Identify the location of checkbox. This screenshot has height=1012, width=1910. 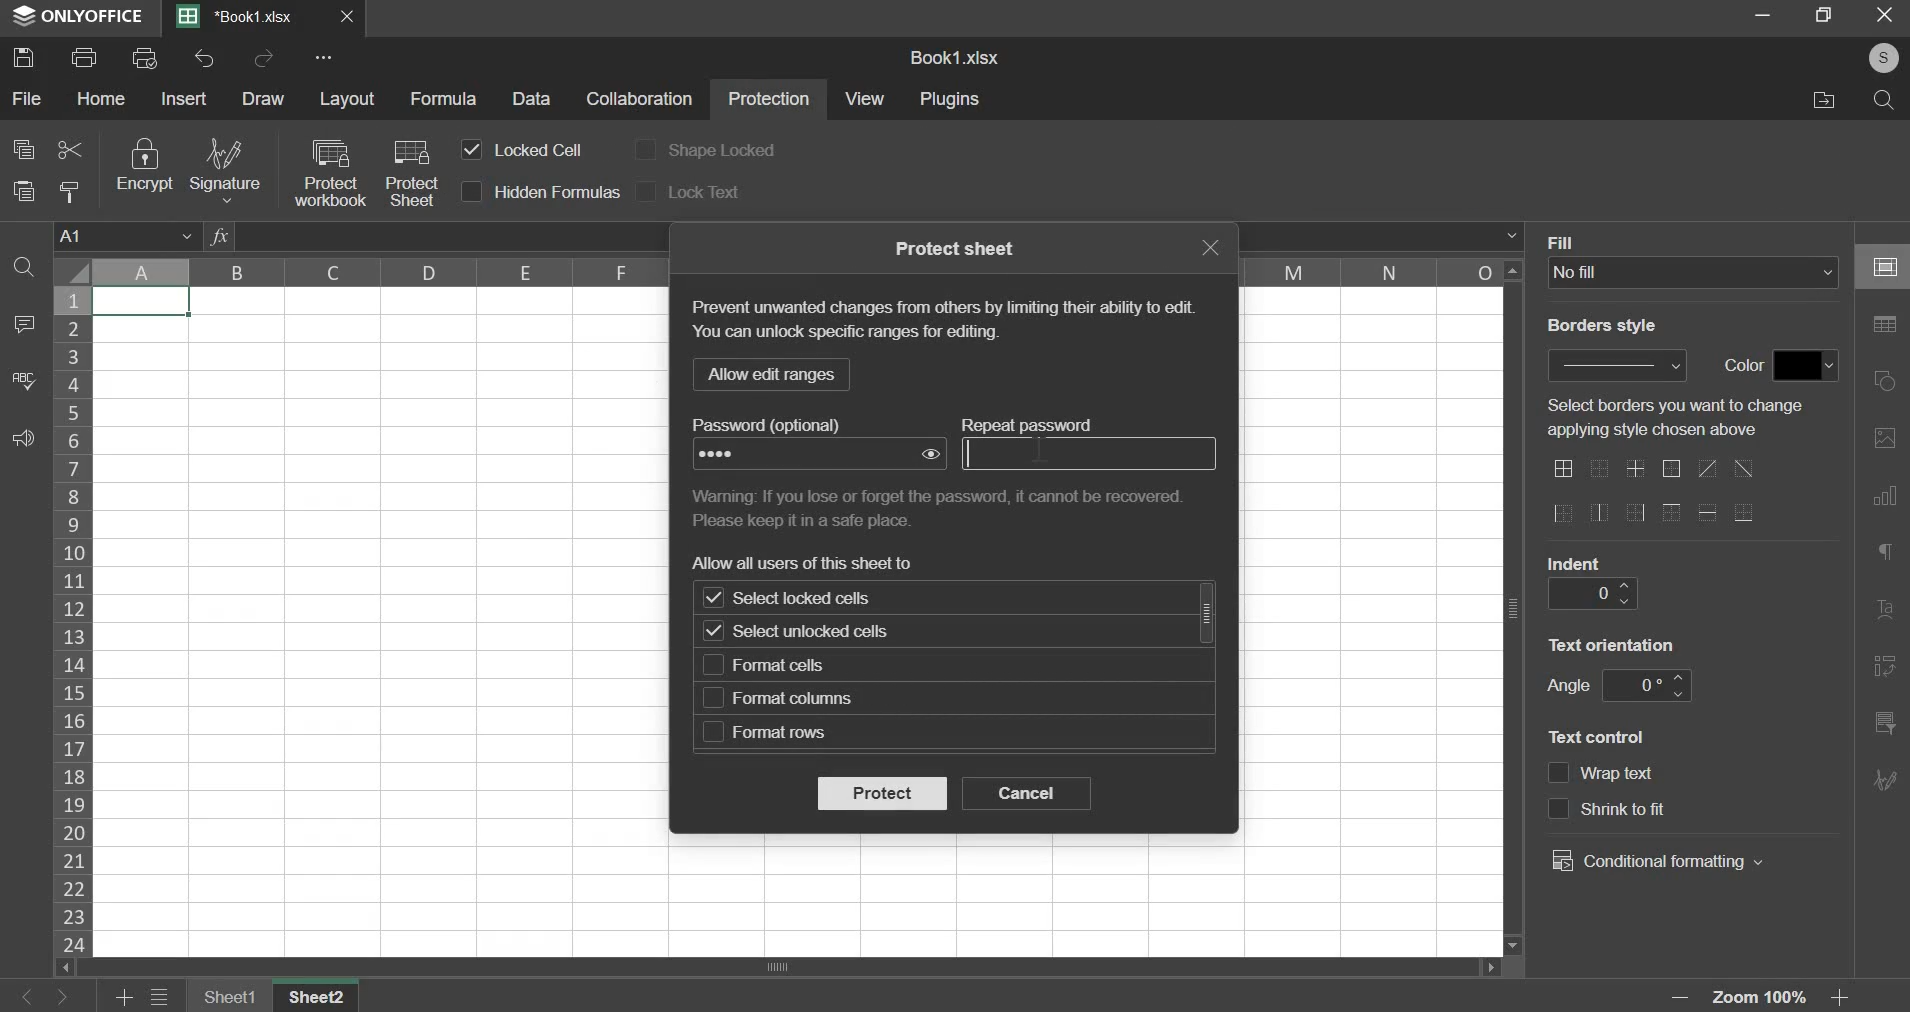
(712, 665).